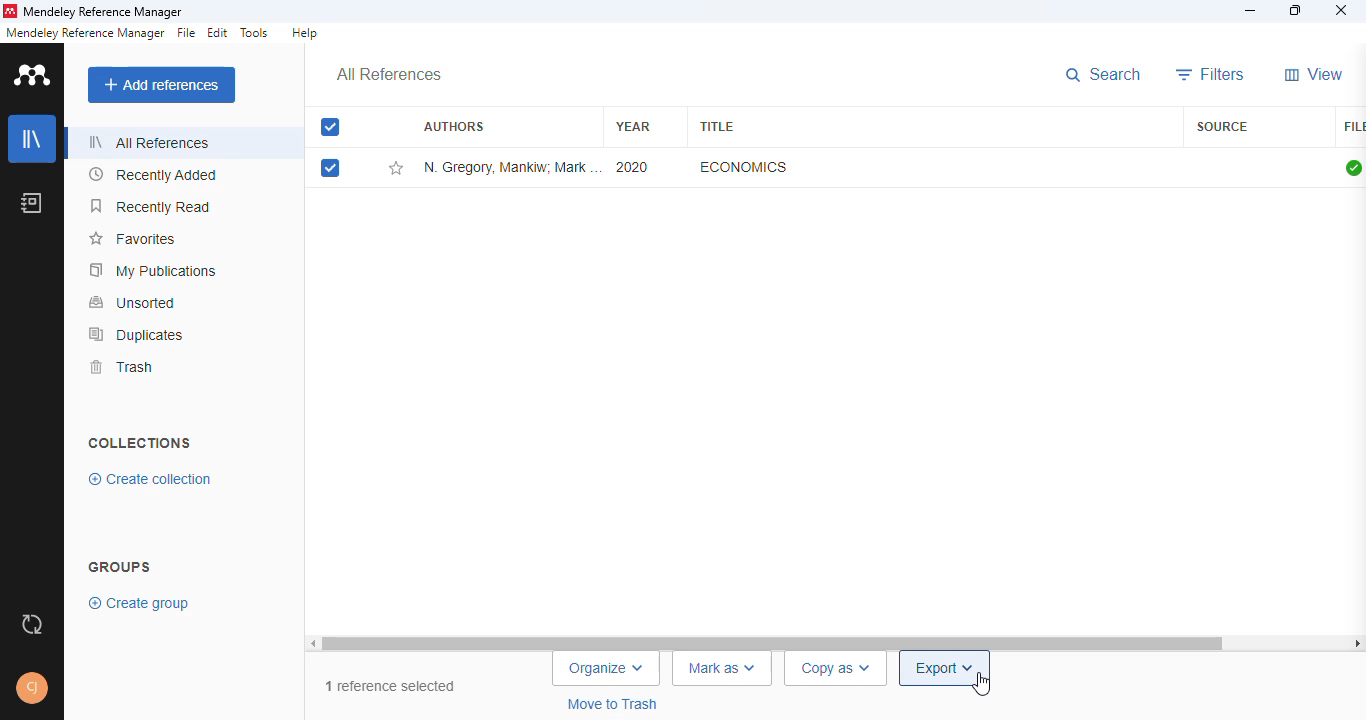  Describe the element at coordinates (835, 643) in the screenshot. I see `scrollbar` at that location.